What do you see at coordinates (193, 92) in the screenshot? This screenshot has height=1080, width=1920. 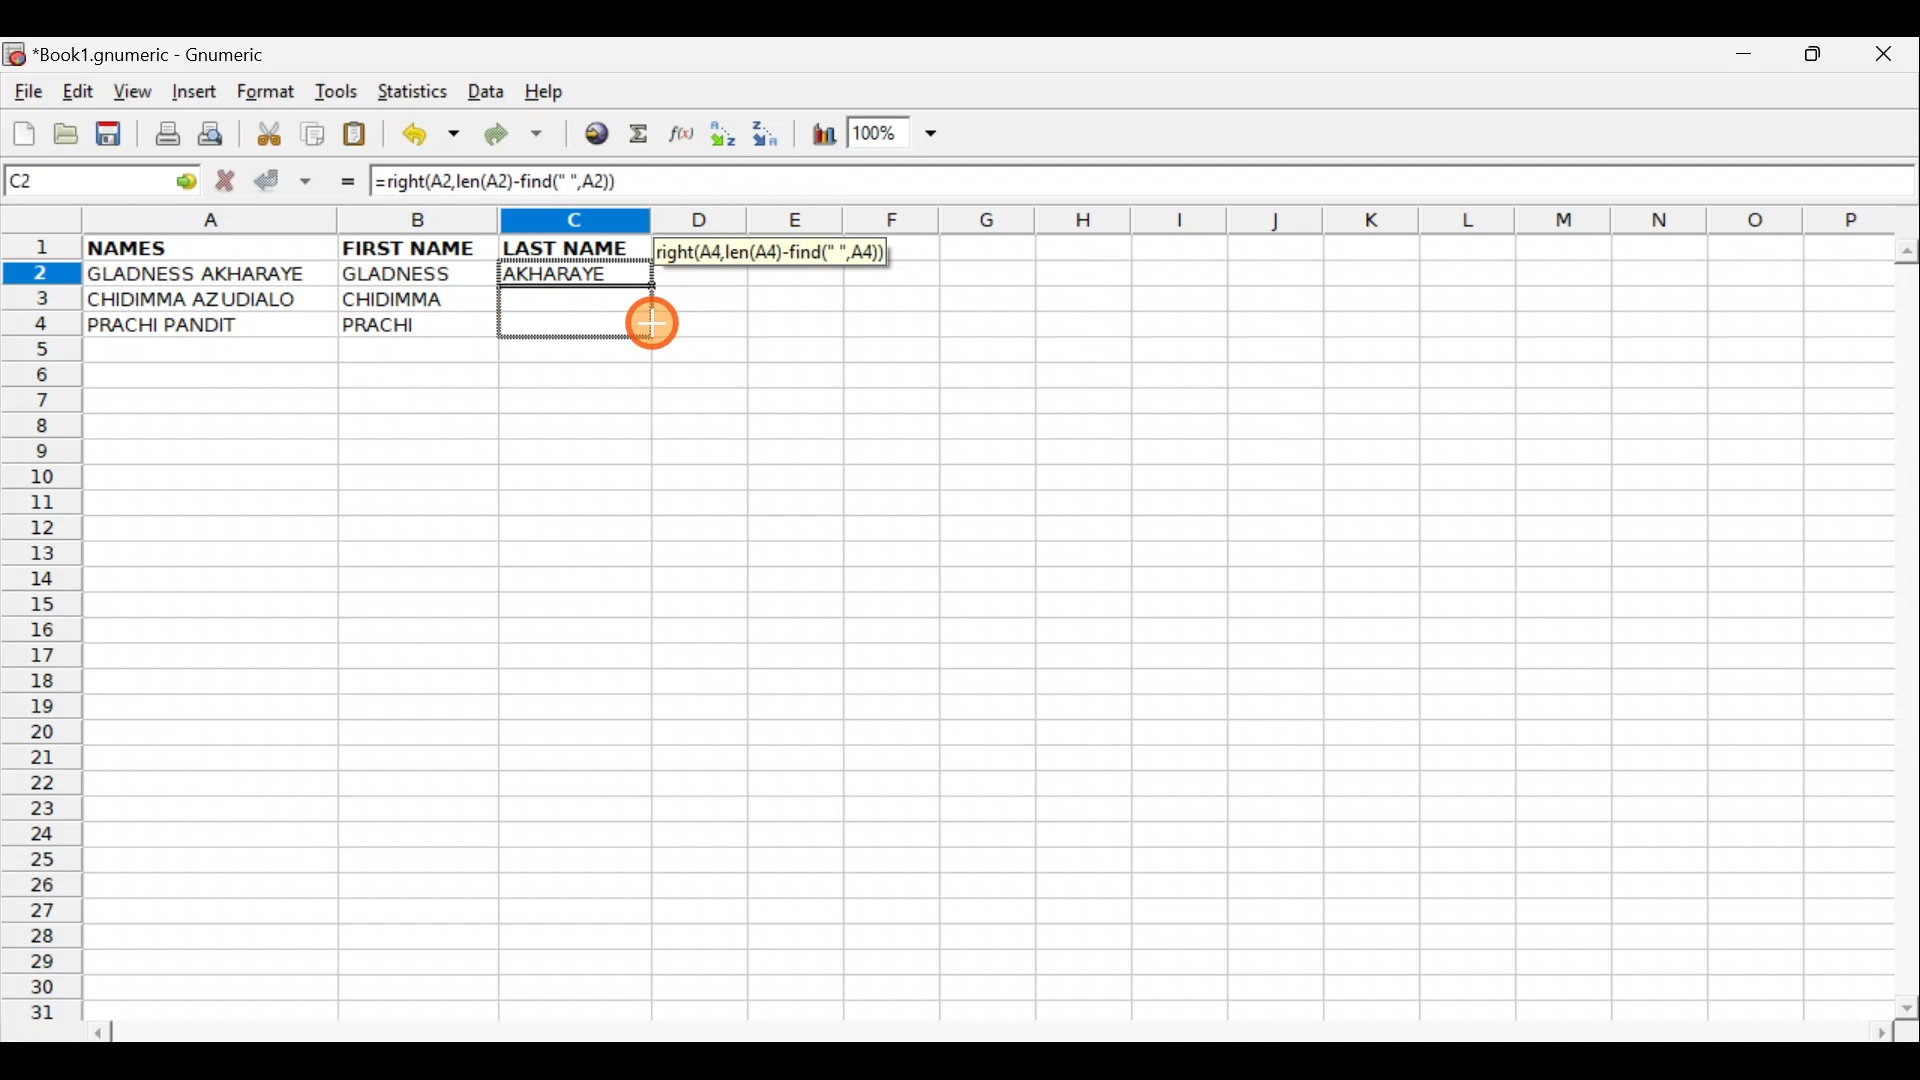 I see `Insert` at bounding box center [193, 92].